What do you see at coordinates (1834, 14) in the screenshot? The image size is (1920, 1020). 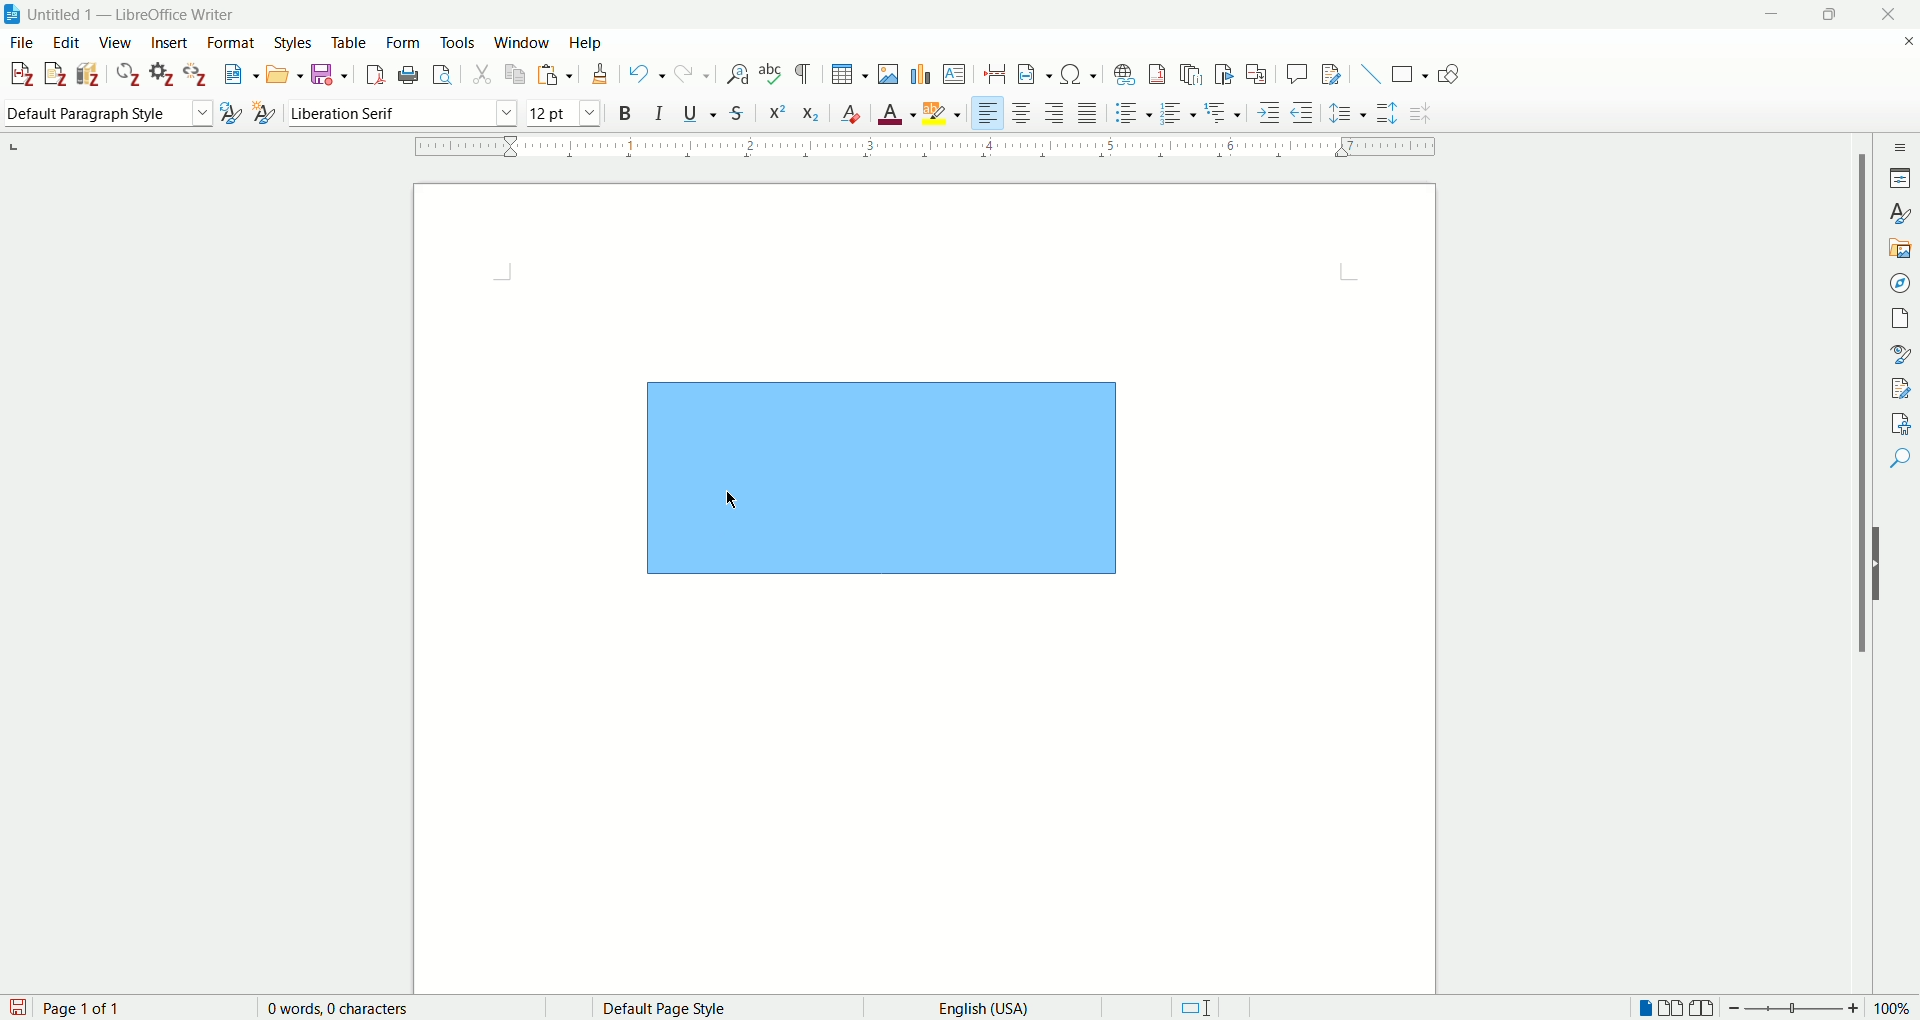 I see `maximize` at bounding box center [1834, 14].